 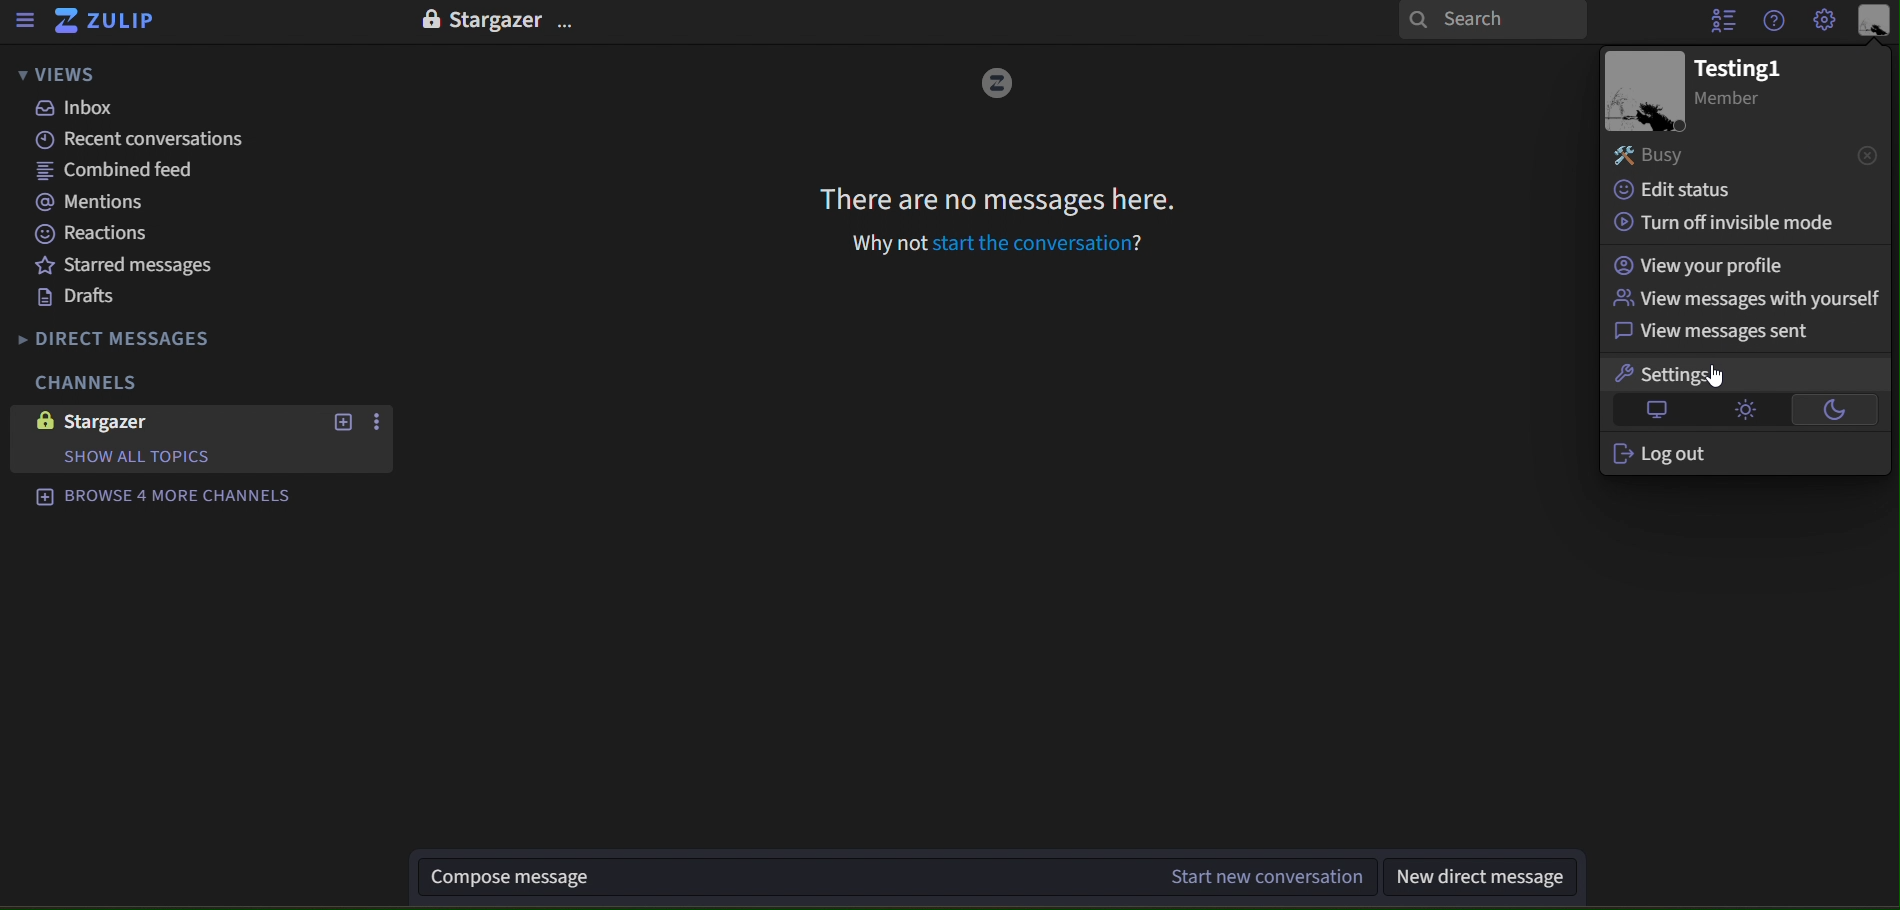 What do you see at coordinates (1264, 877) in the screenshot?
I see `Start new conversation` at bounding box center [1264, 877].